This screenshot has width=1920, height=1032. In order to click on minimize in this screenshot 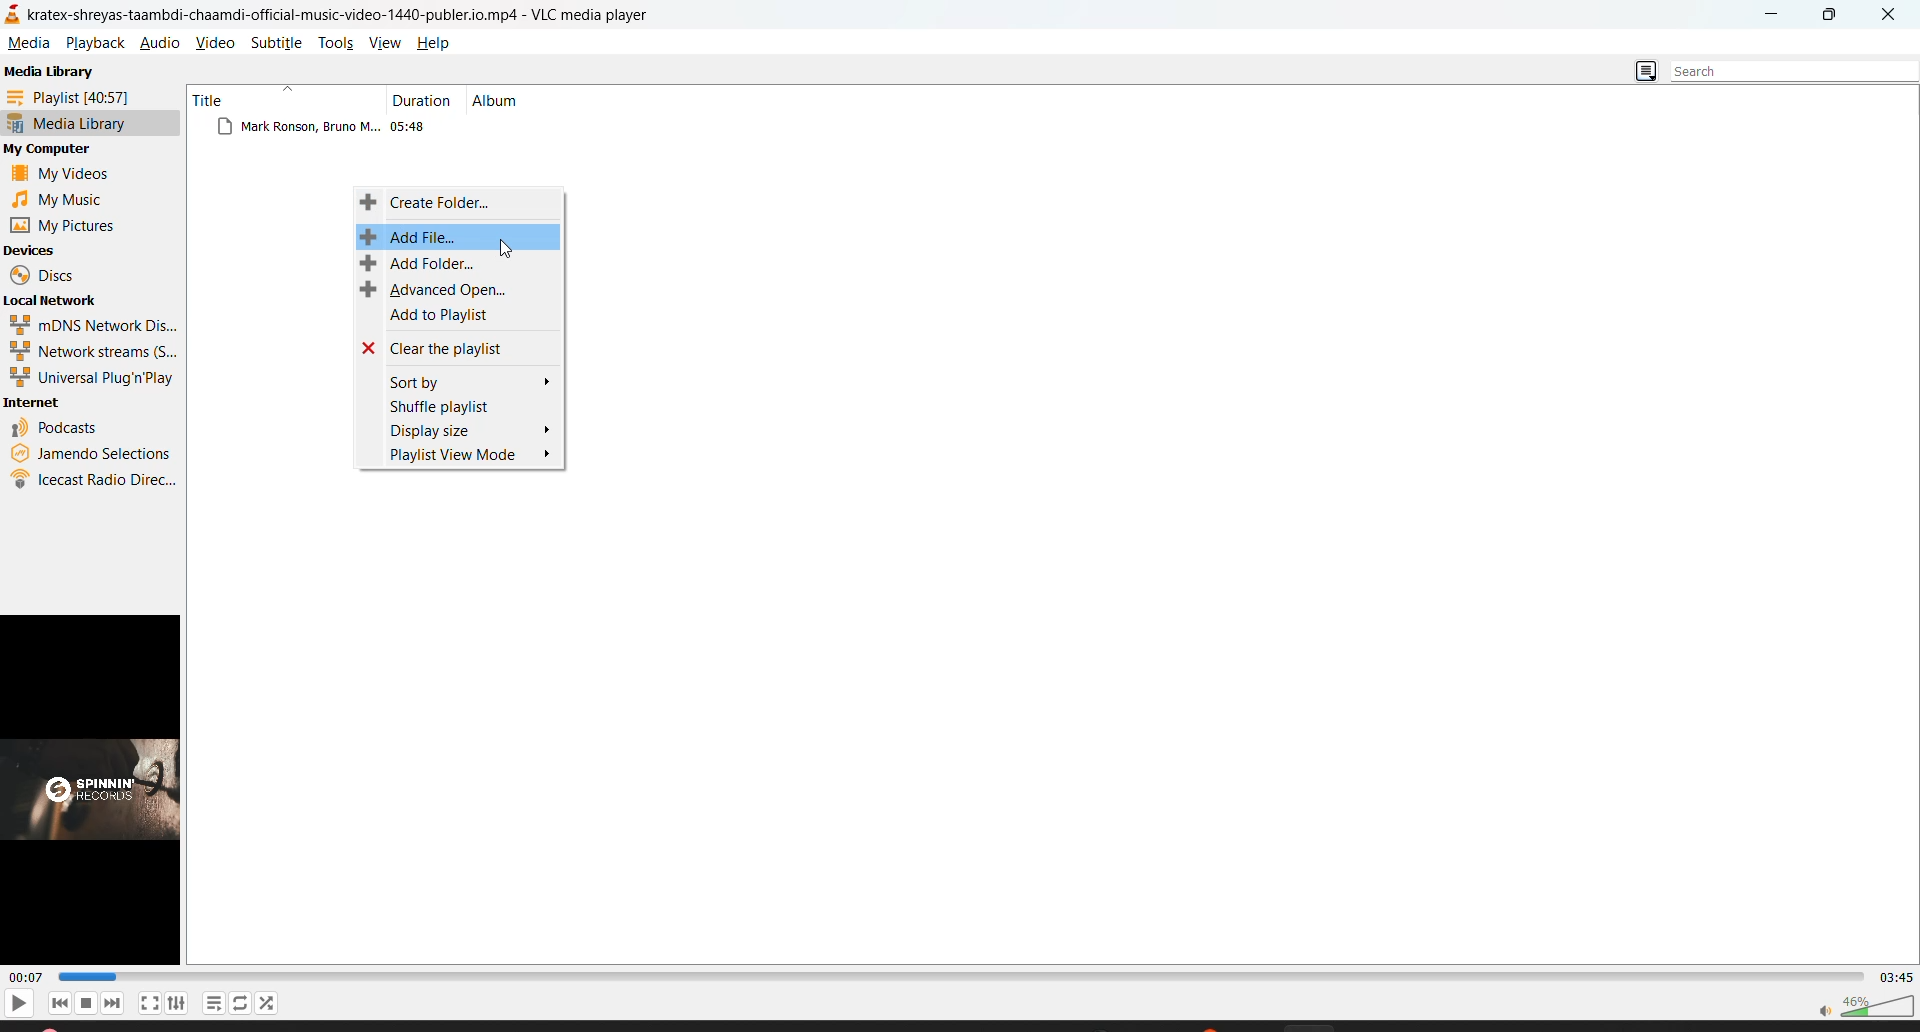, I will do `click(1776, 18)`.